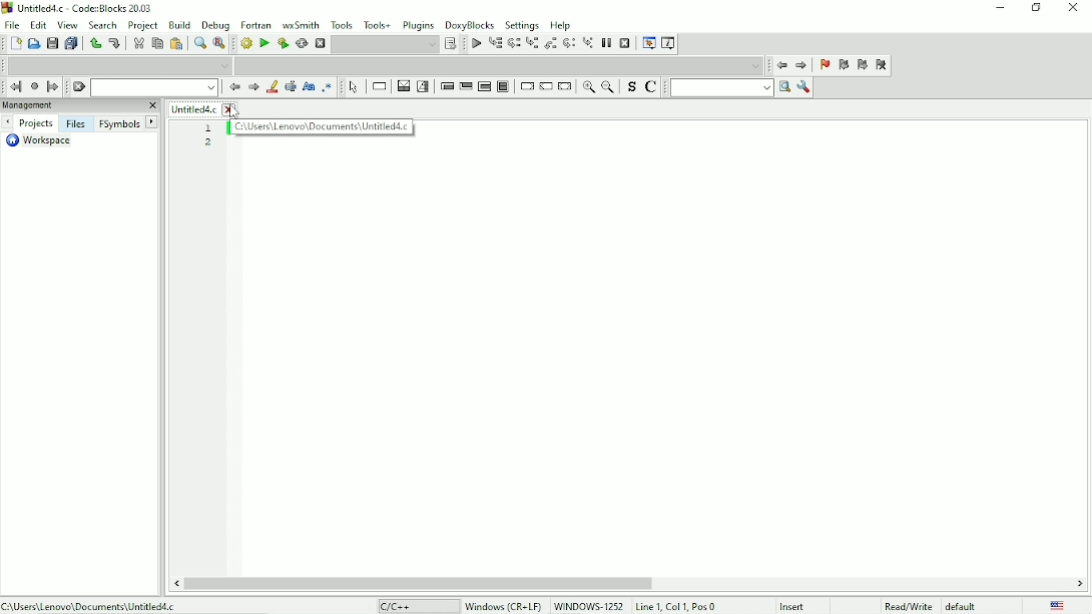 The height and width of the screenshot is (614, 1092). Describe the element at coordinates (256, 25) in the screenshot. I see `Fortran` at that location.